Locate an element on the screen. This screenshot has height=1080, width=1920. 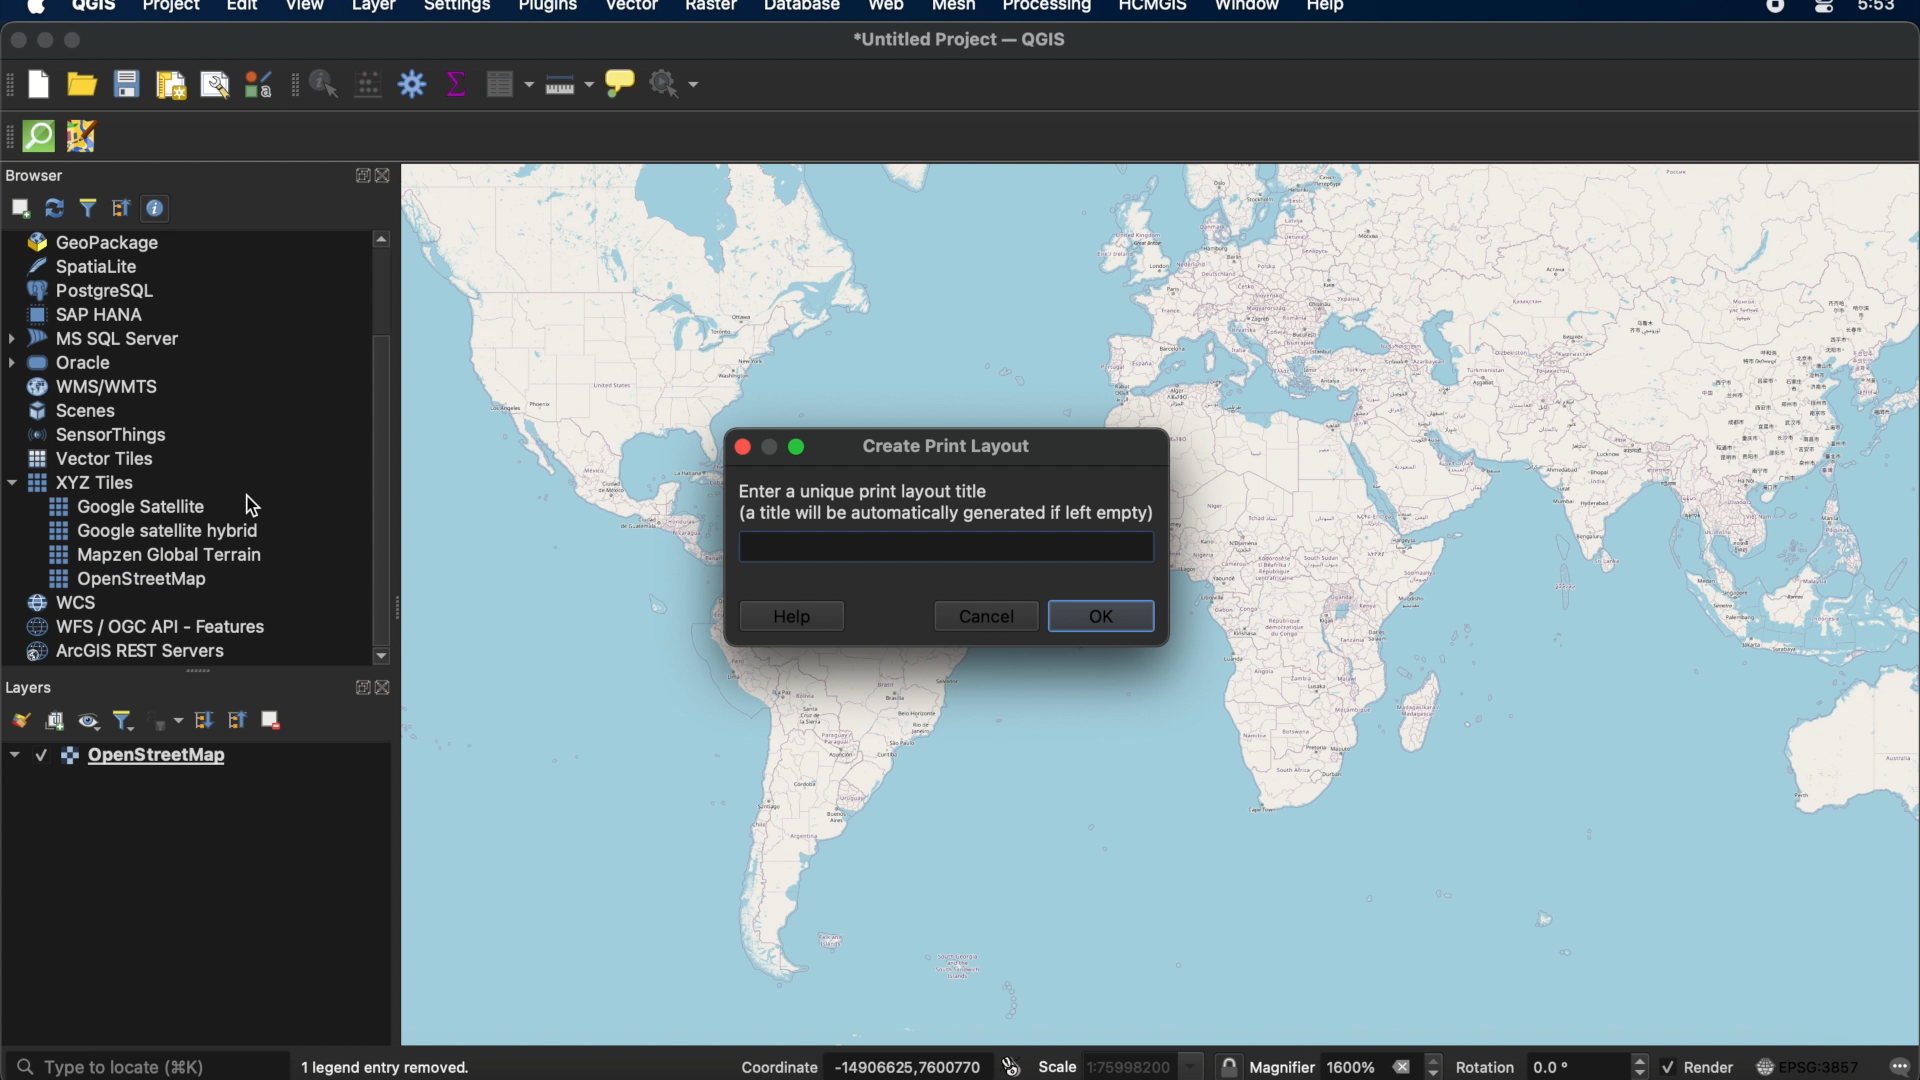
settings is located at coordinates (458, 8).